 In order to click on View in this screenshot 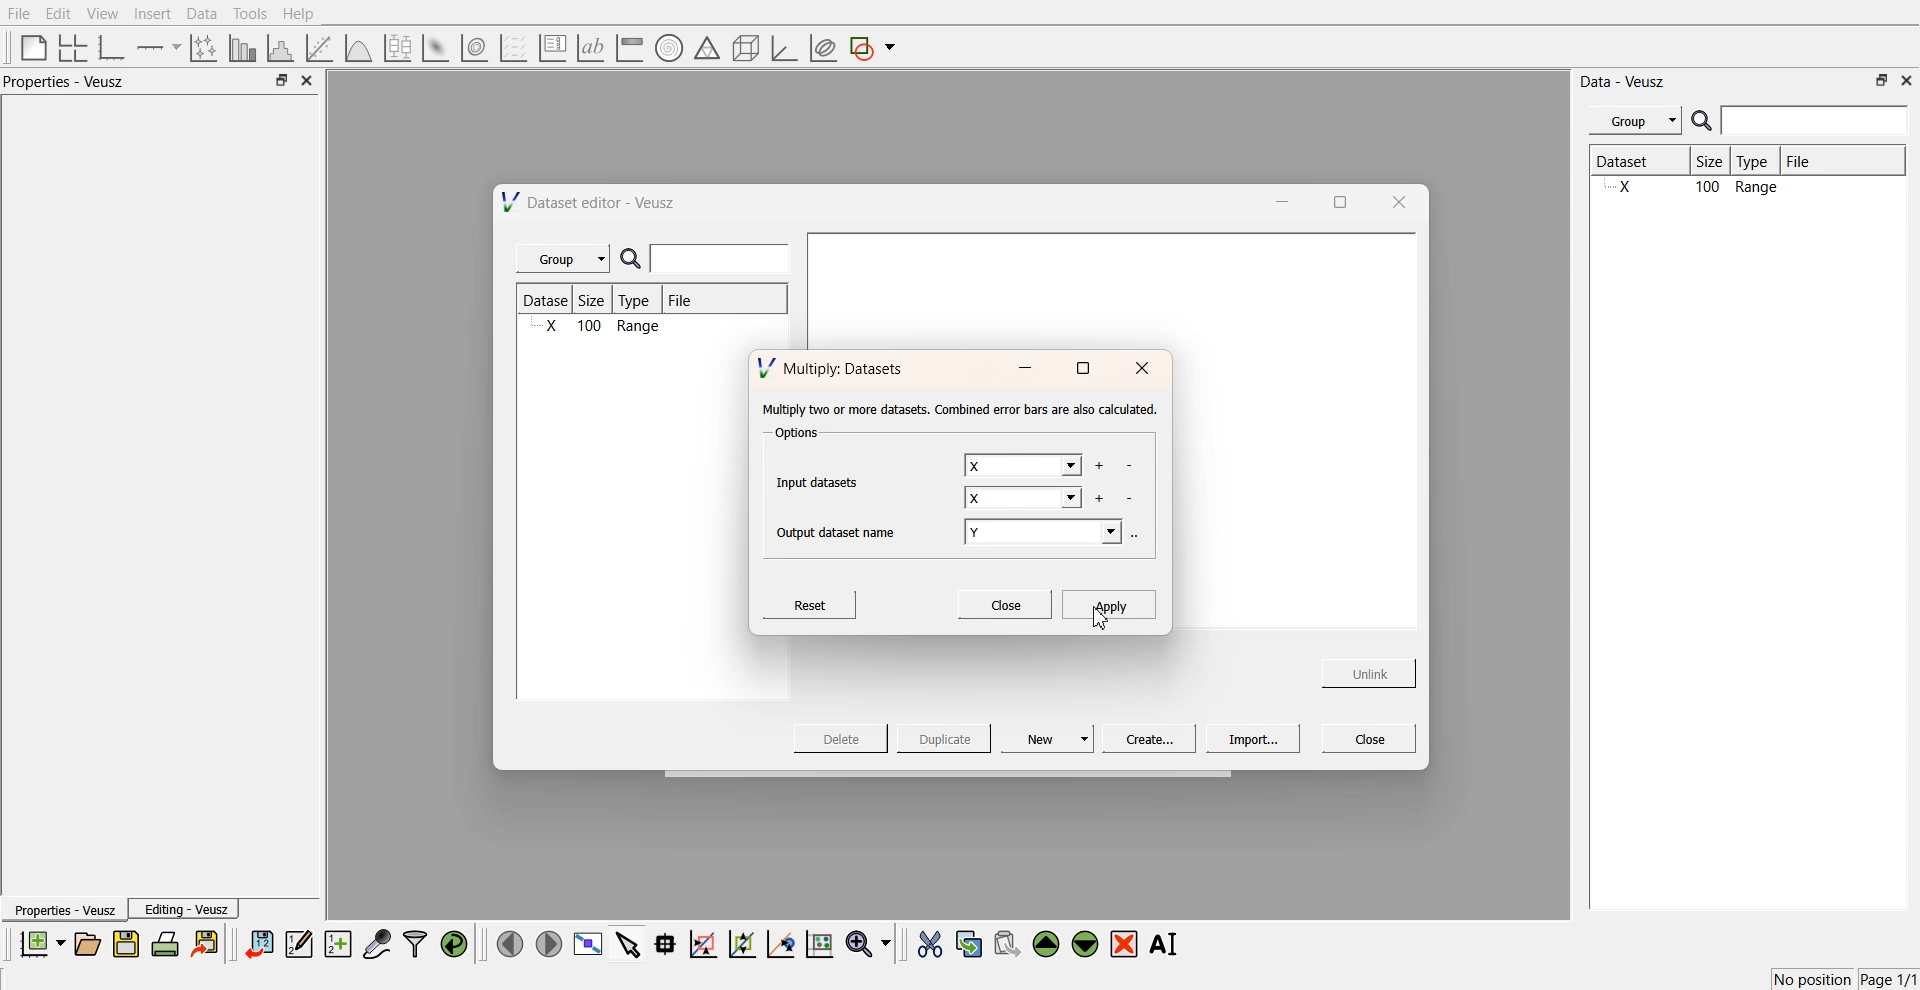, I will do `click(101, 14)`.